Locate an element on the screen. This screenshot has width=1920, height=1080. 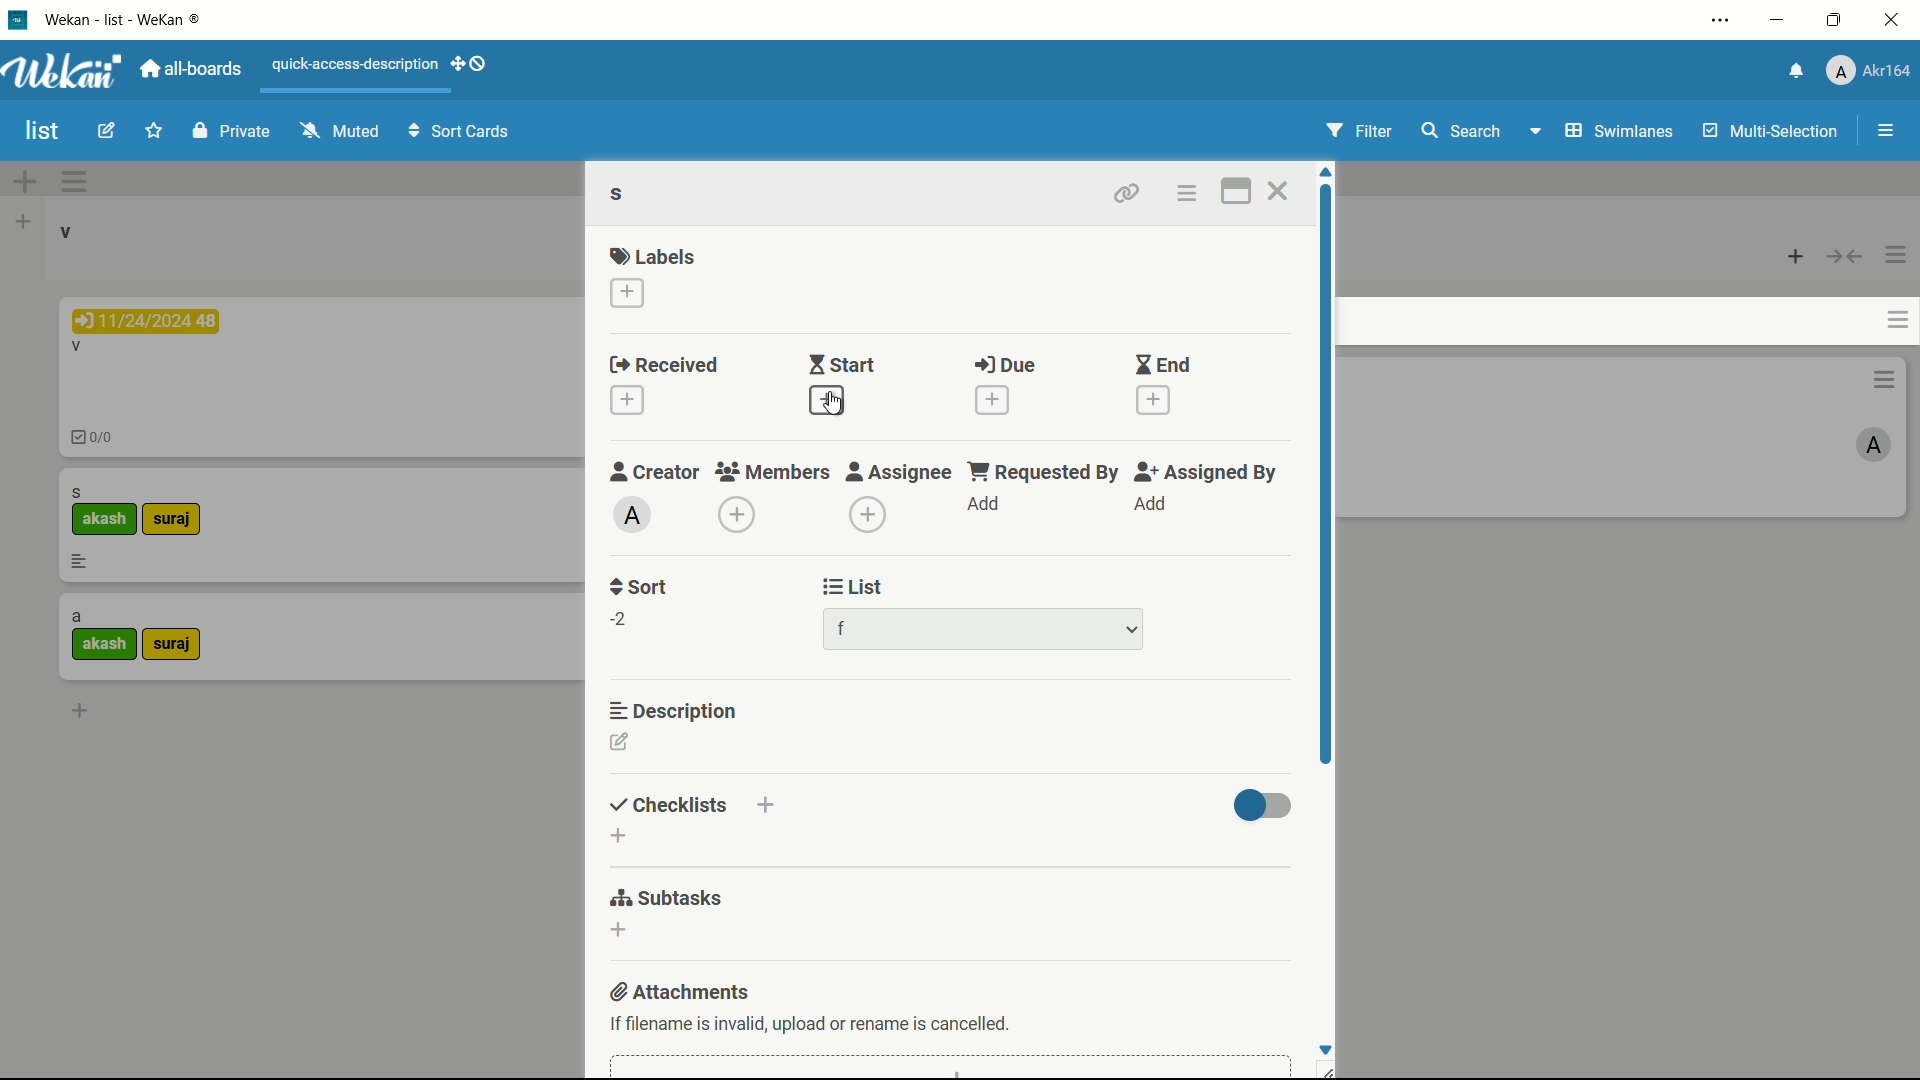
all boards is located at coordinates (188, 71).